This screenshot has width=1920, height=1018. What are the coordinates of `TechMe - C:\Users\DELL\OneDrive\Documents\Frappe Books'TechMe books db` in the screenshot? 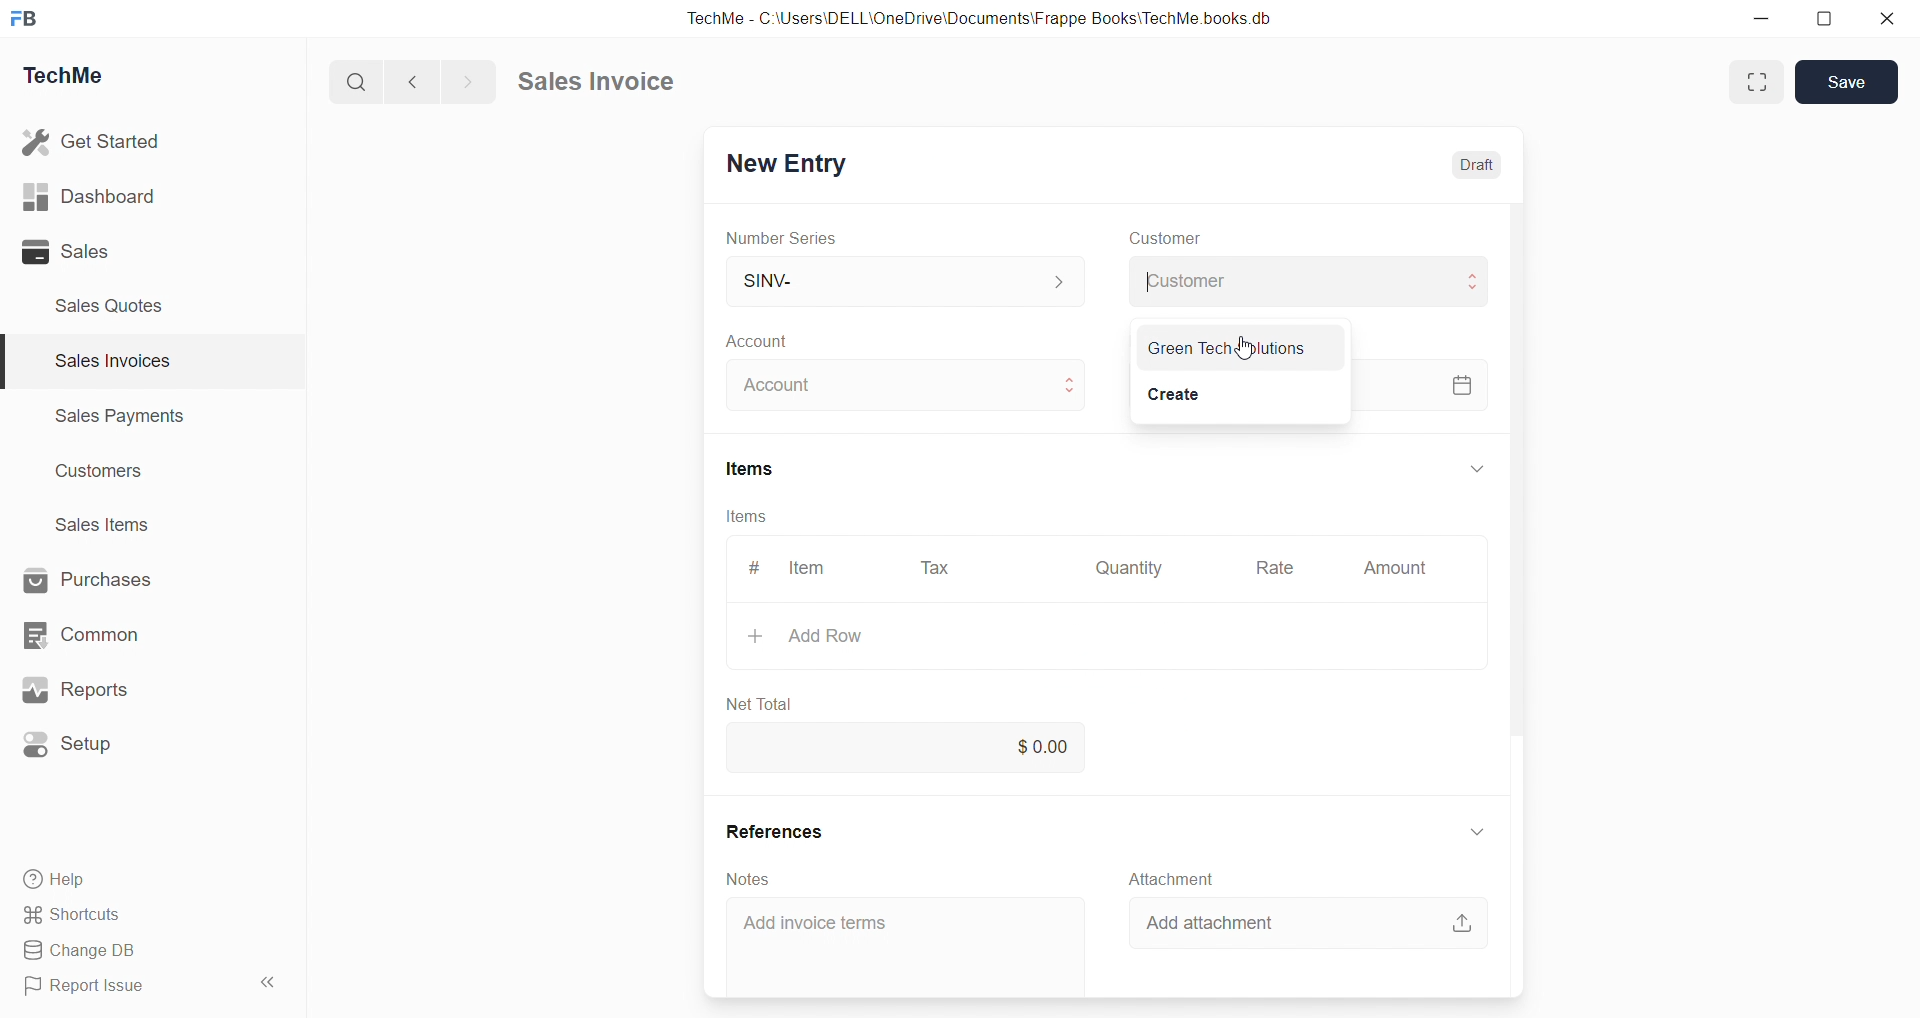 It's located at (984, 18).